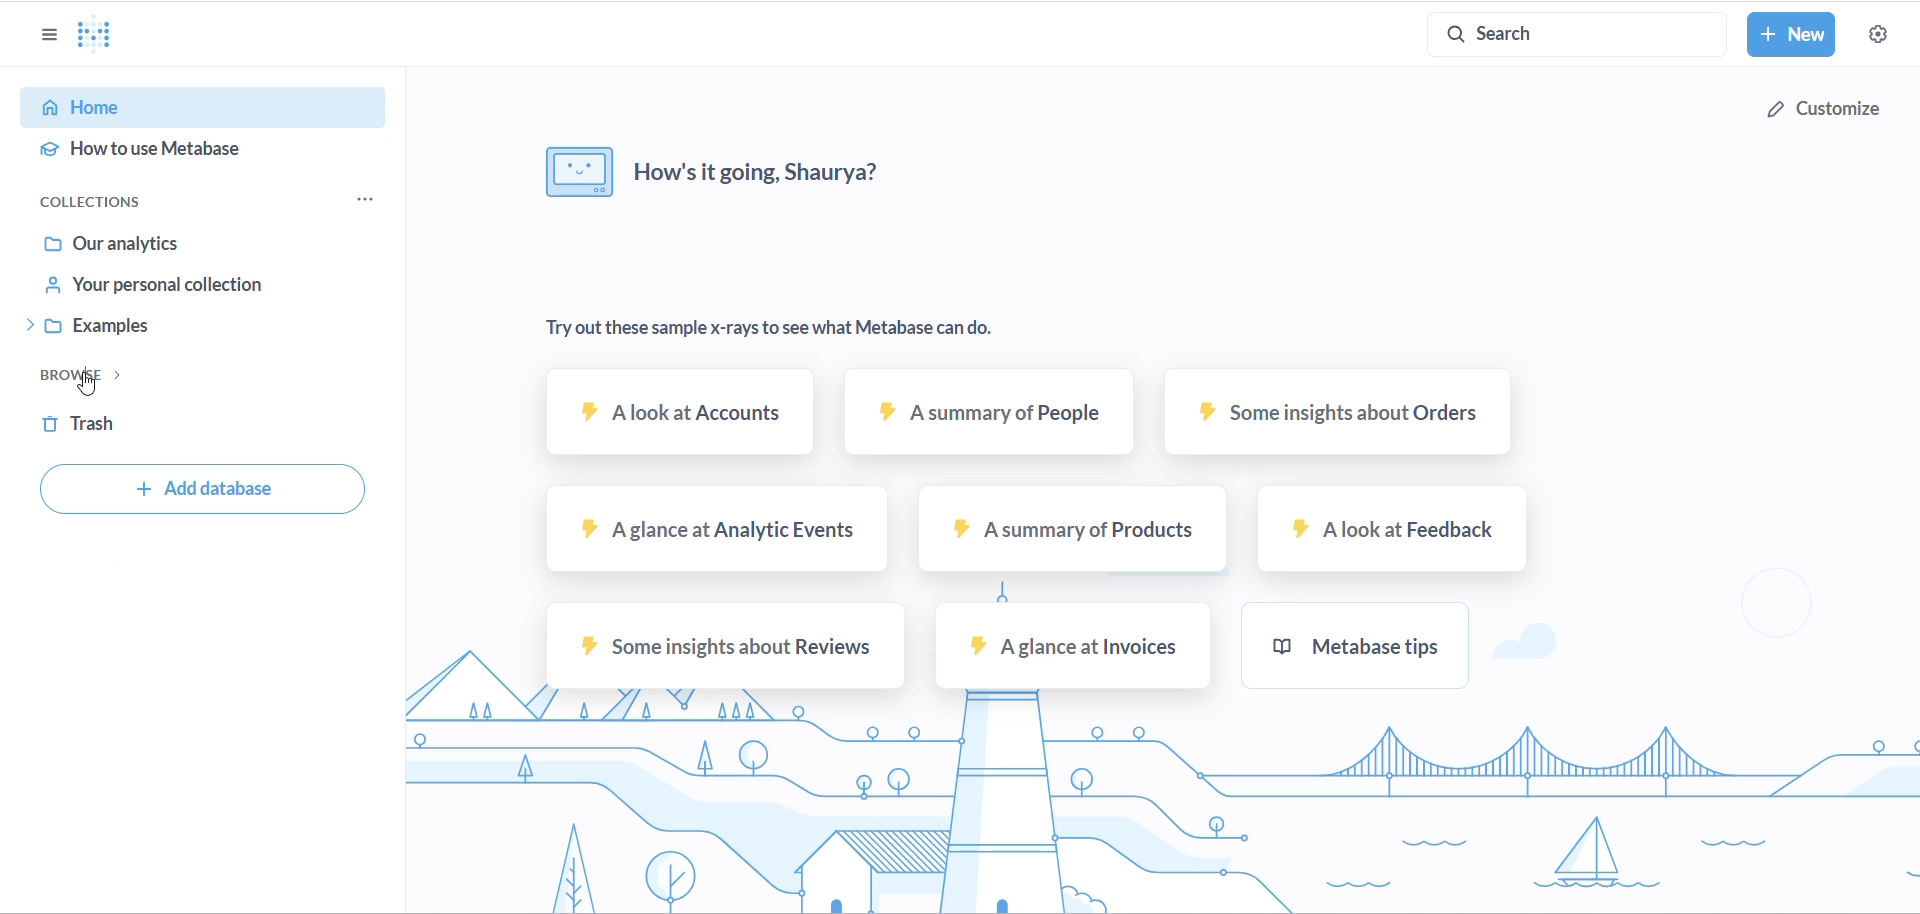 This screenshot has height=914, width=1920. Describe the element at coordinates (193, 245) in the screenshot. I see `OUR ANALYTICS` at that location.